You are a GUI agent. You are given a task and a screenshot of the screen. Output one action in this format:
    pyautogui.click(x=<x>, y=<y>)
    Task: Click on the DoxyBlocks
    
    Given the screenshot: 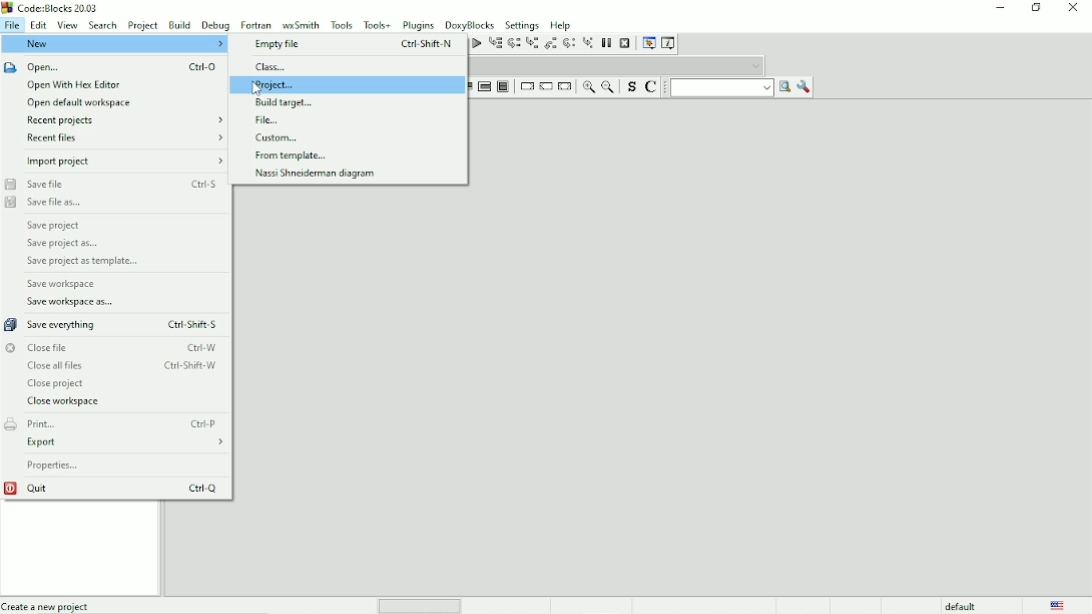 What is the action you would take?
    pyautogui.click(x=470, y=24)
    